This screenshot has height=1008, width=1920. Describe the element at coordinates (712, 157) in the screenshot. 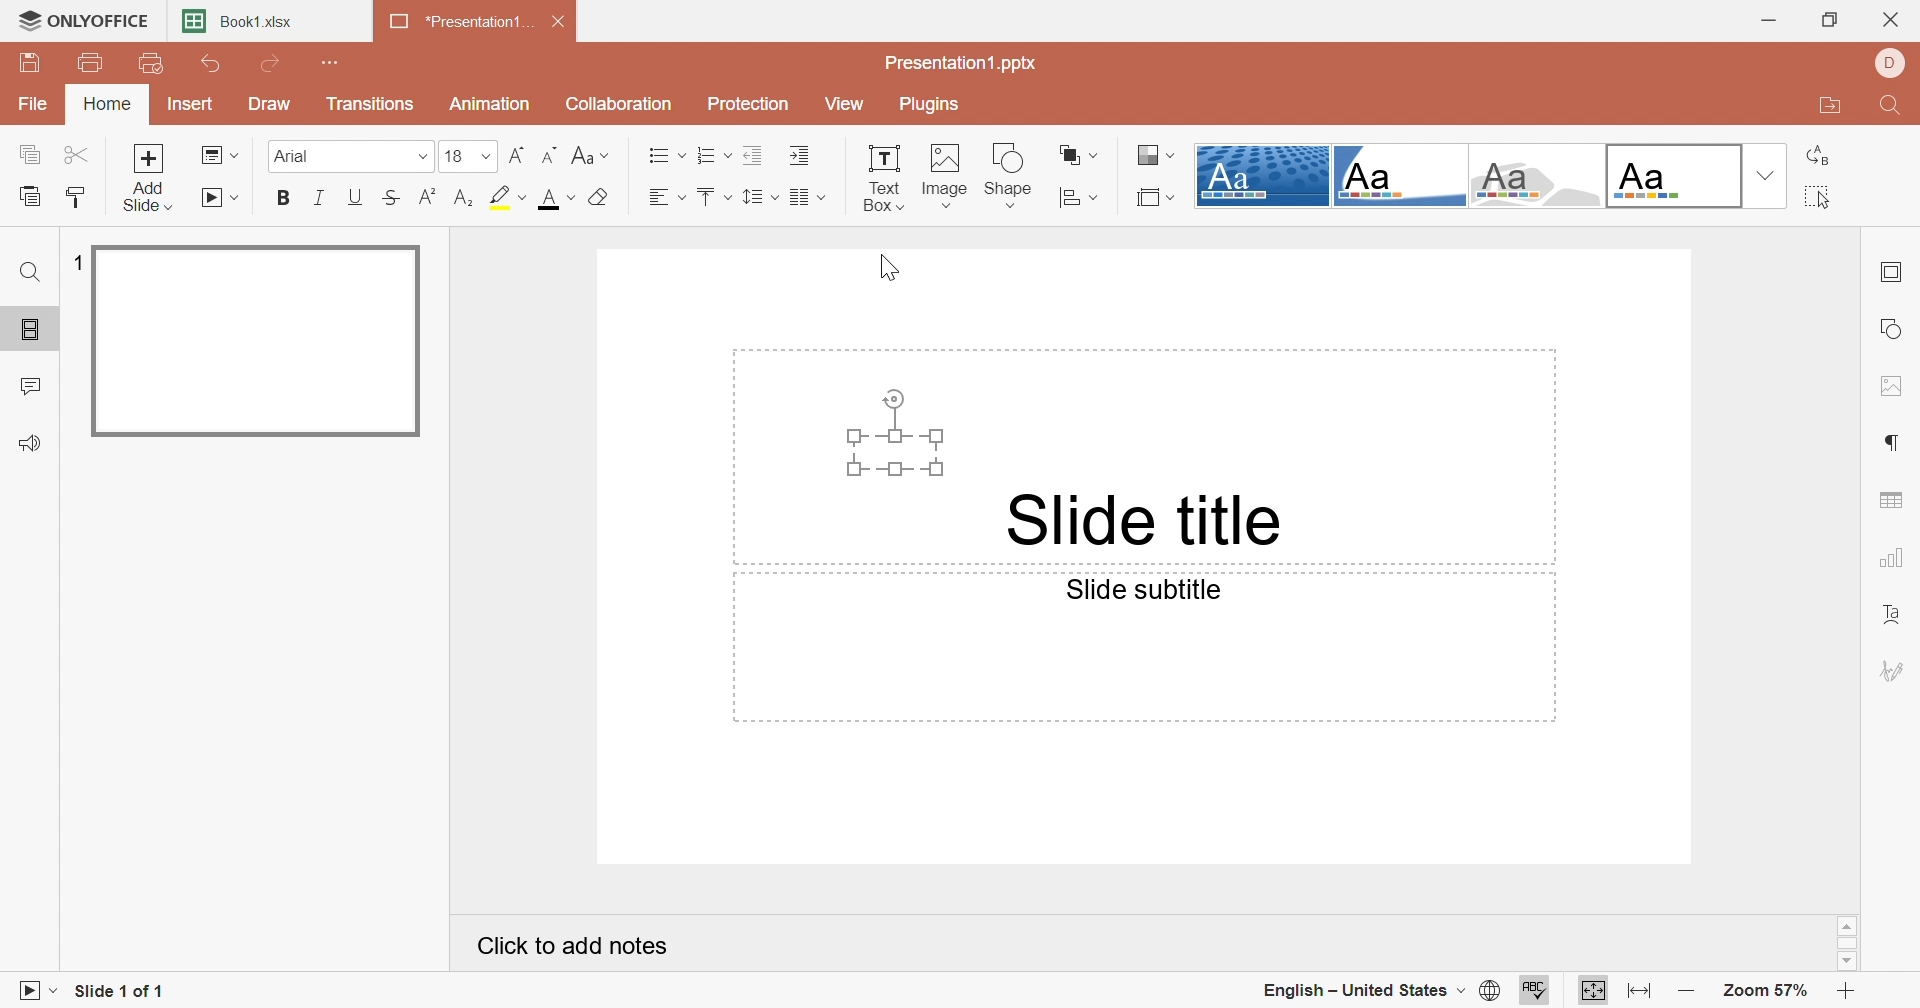

I see `Numbering` at that location.